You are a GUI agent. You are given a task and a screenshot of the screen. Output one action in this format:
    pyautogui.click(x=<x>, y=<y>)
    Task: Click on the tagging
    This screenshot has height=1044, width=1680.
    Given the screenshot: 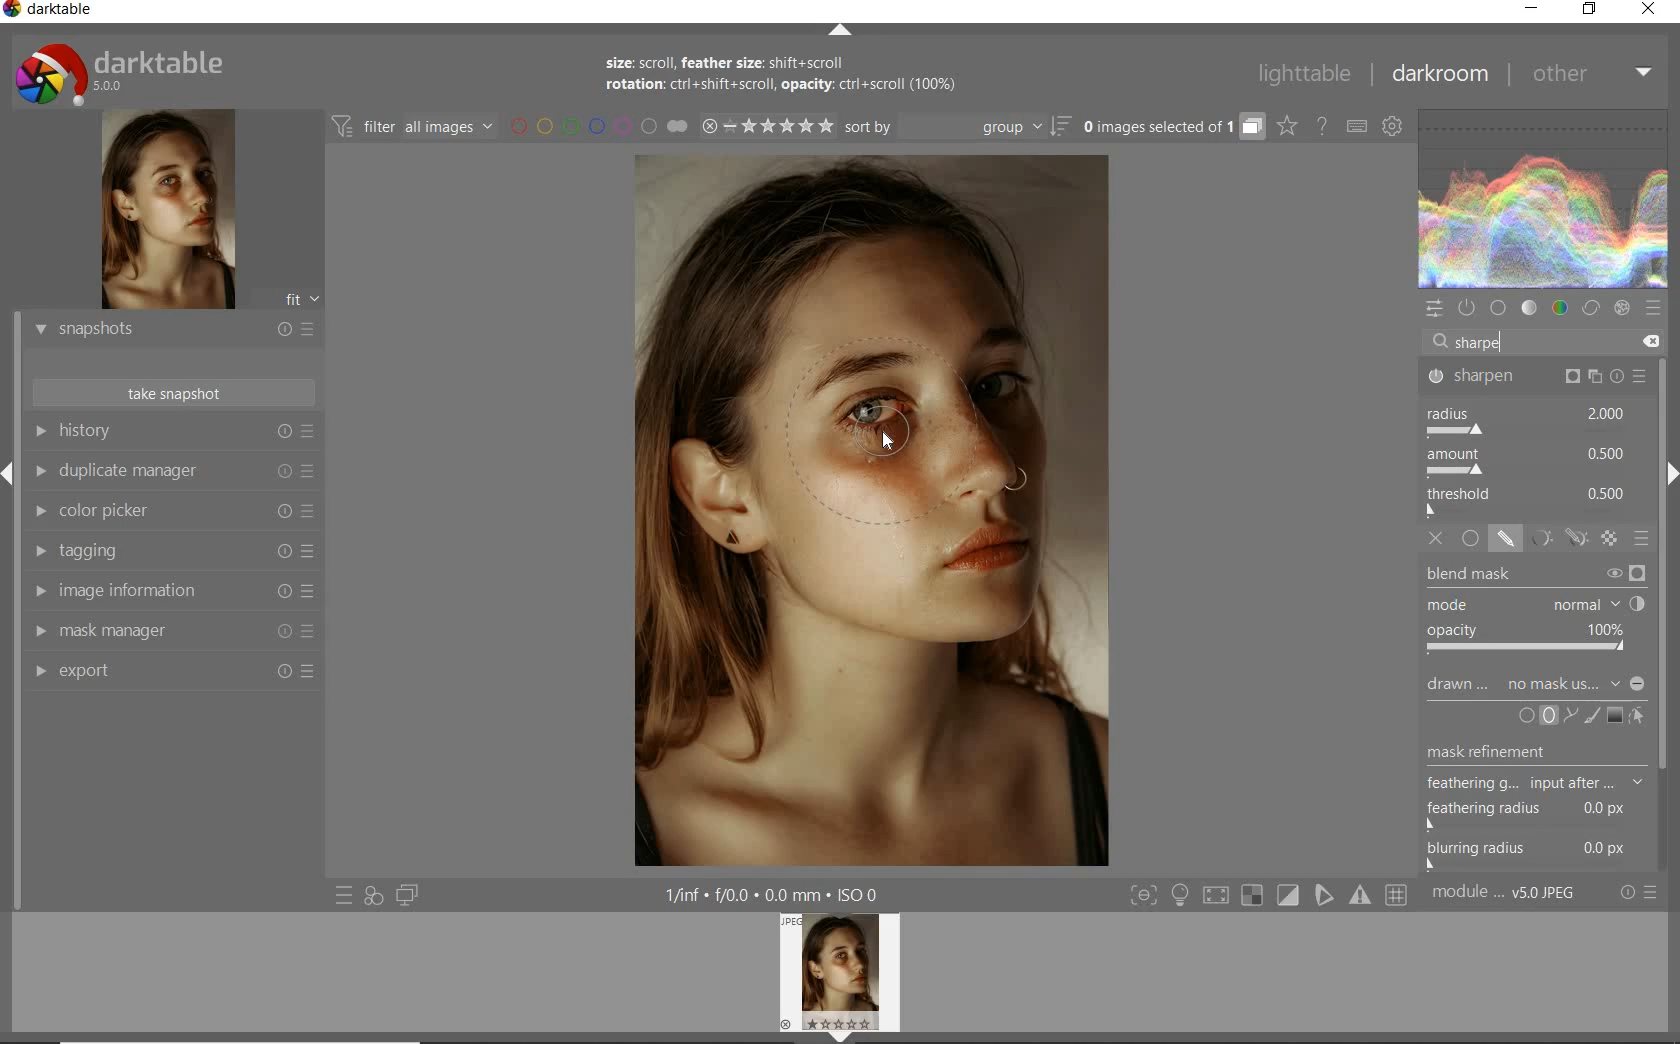 What is the action you would take?
    pyautogui.click(x=169, y=552)
    